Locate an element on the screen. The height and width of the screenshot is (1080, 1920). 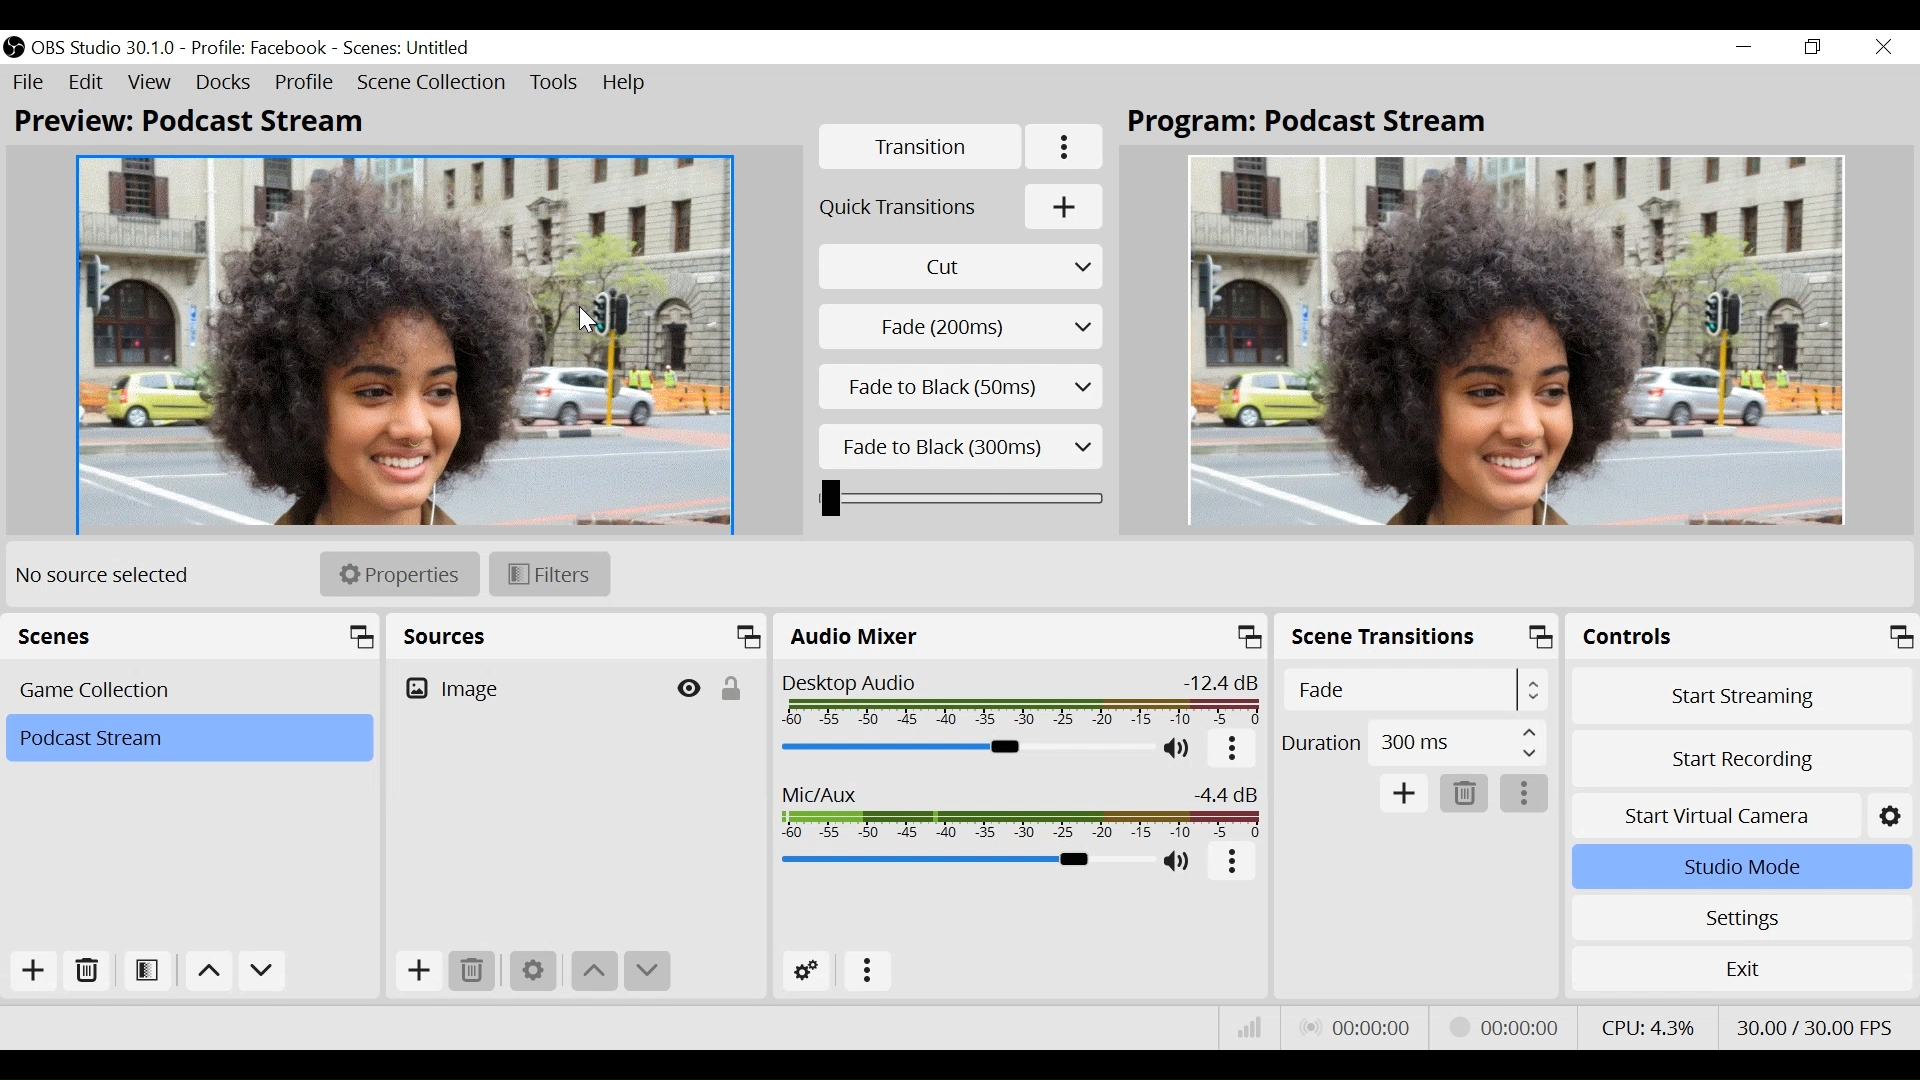
Select Transition is located at coordinates (961, 266).